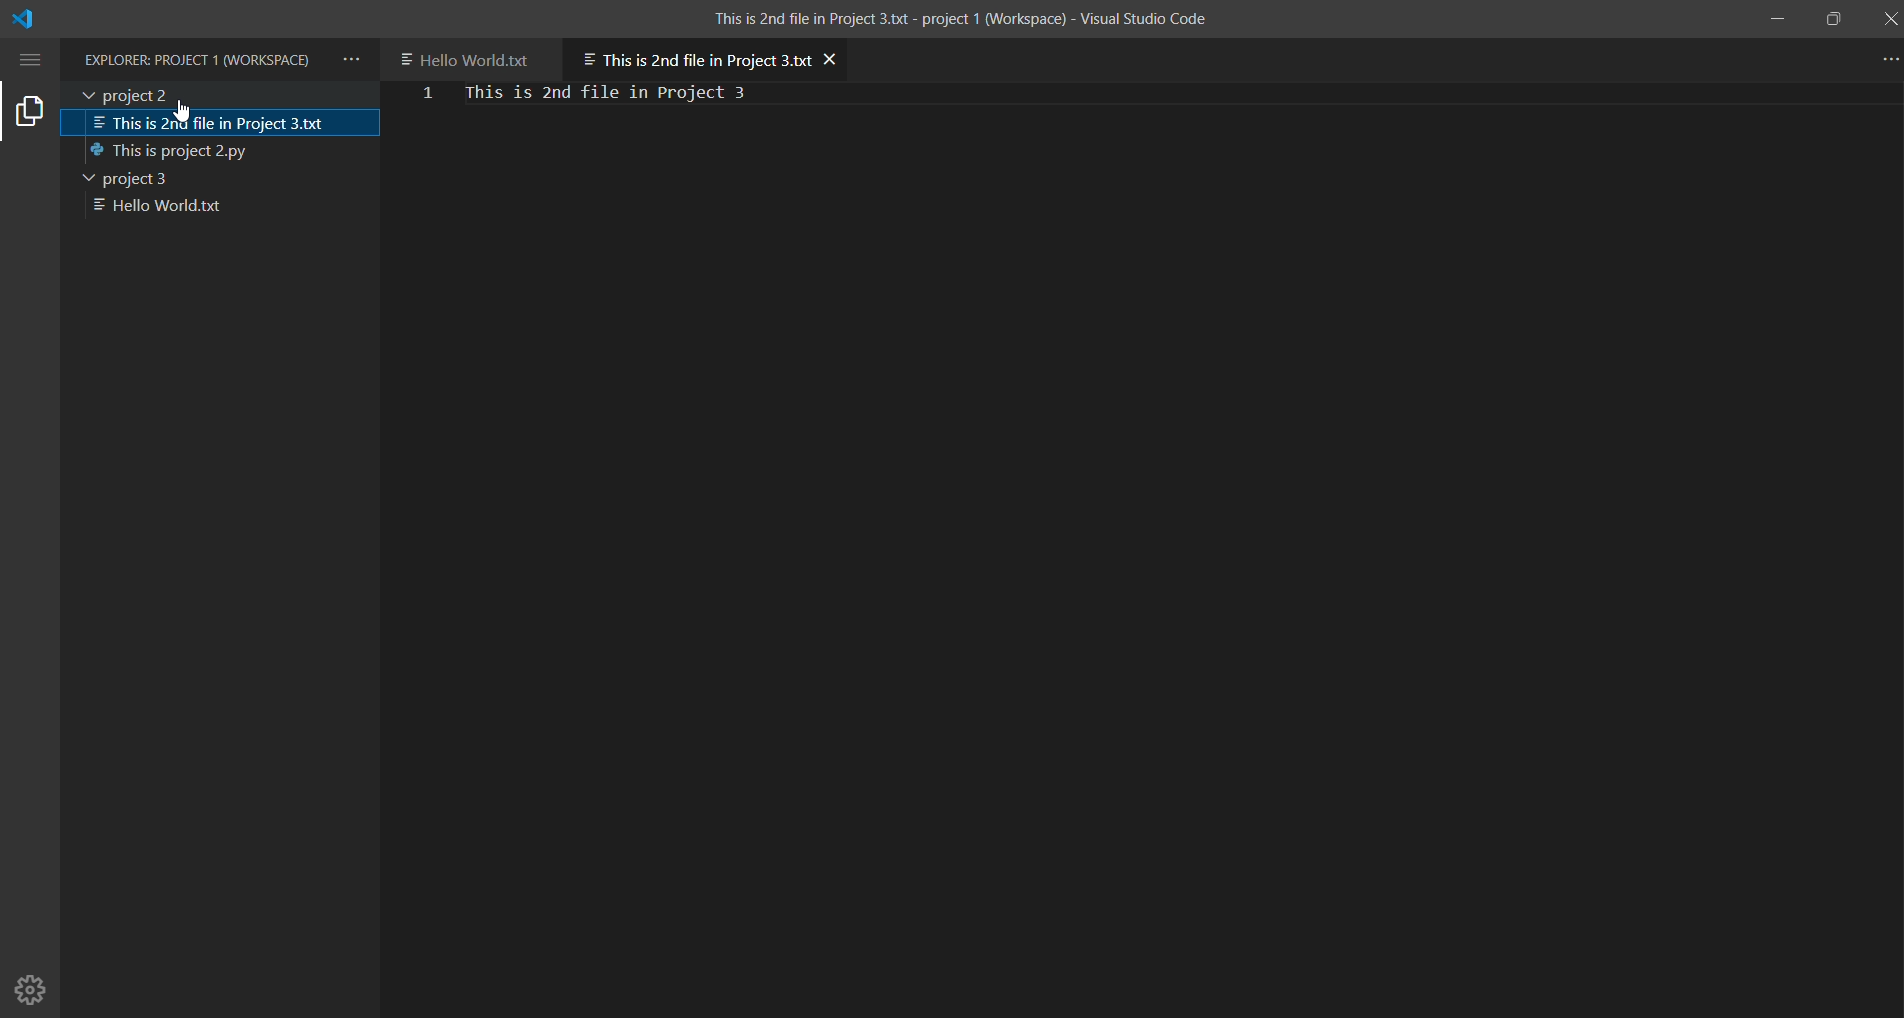 This screenshot has height=1018, width=1904. Describe the element at coordinates (1774, 17) in the screenshot. I see `minimimze` at that location.